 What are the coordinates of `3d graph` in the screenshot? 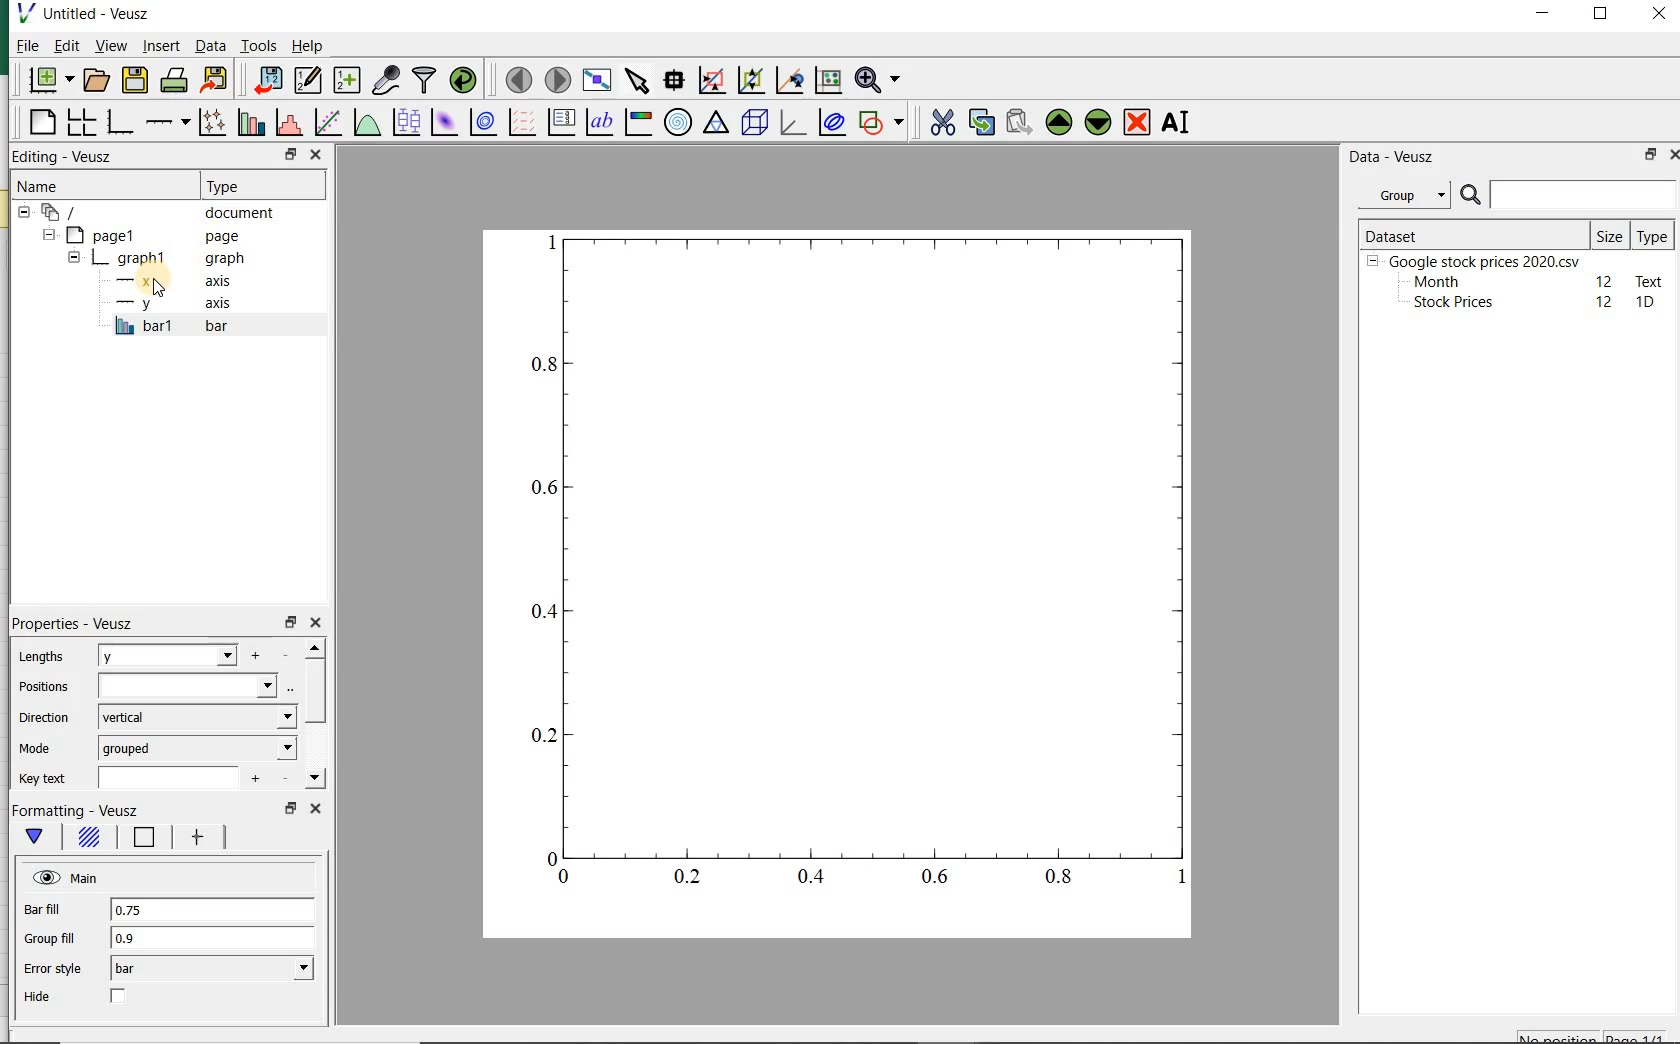 It's located at (792, 124).